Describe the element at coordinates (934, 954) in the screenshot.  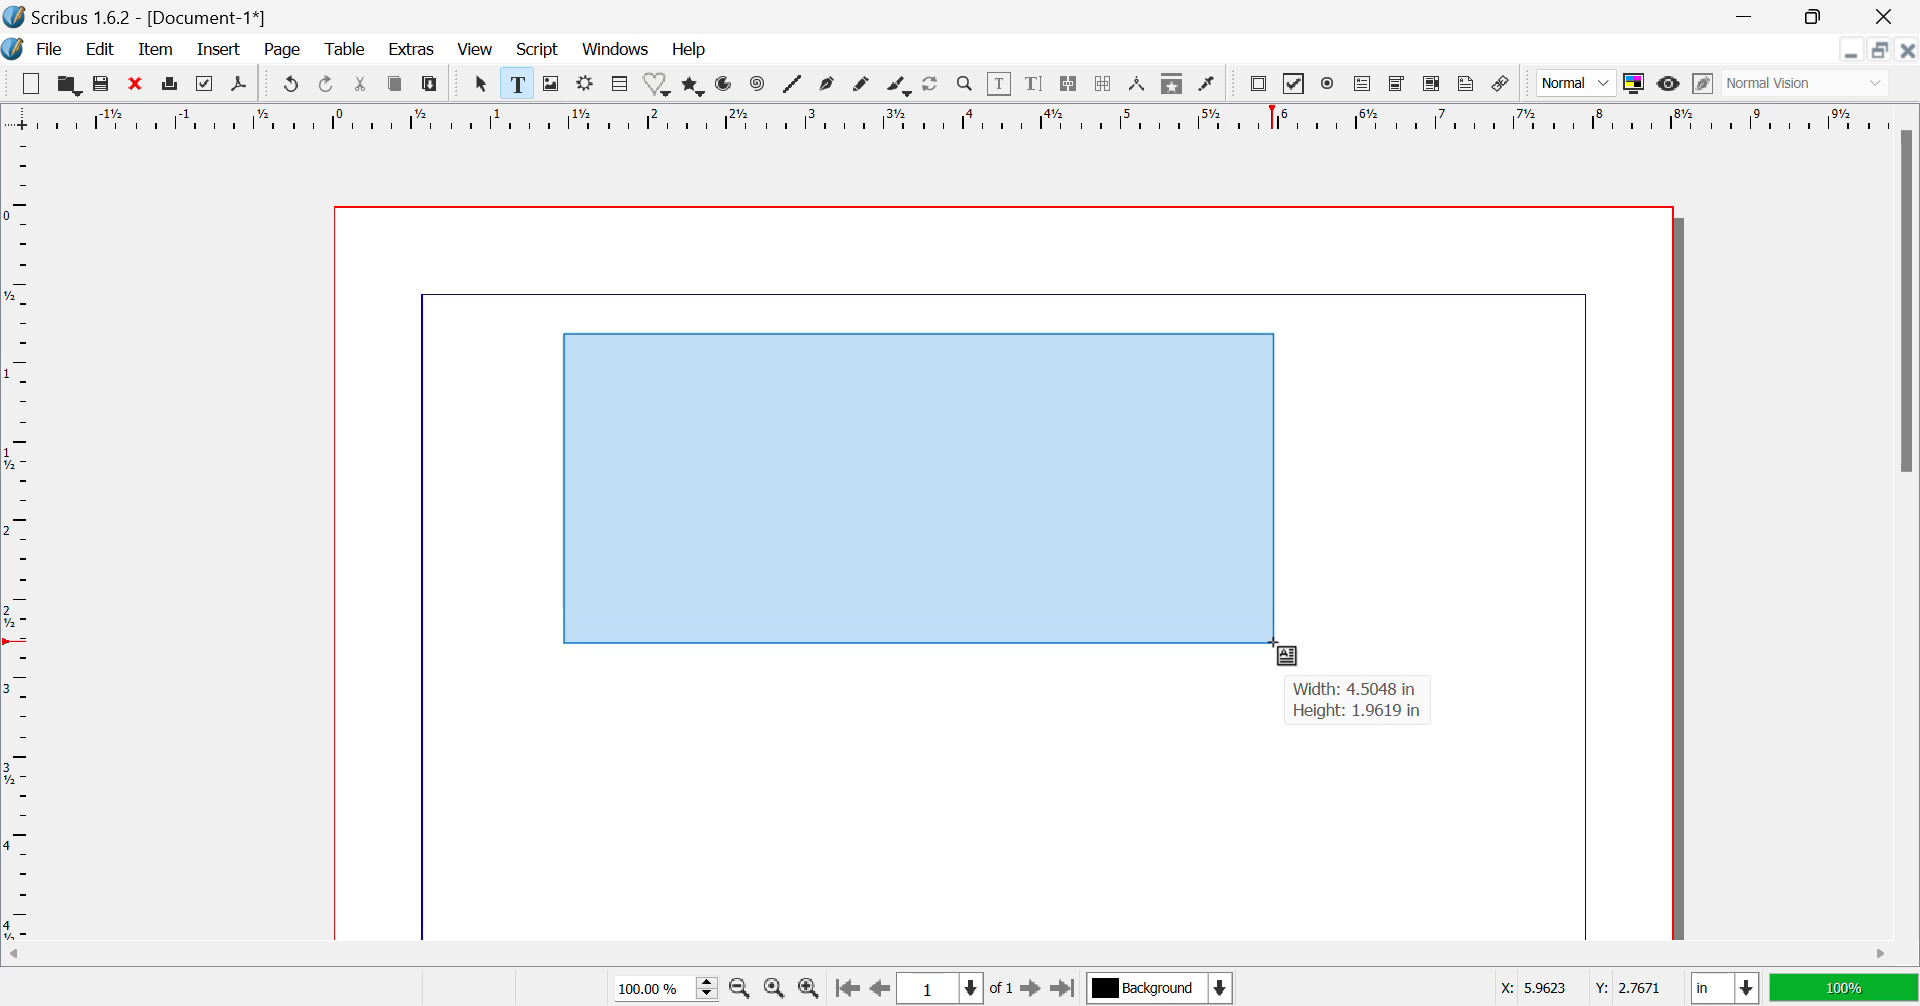
I see `Horizontal Scroll Bar` at that location.